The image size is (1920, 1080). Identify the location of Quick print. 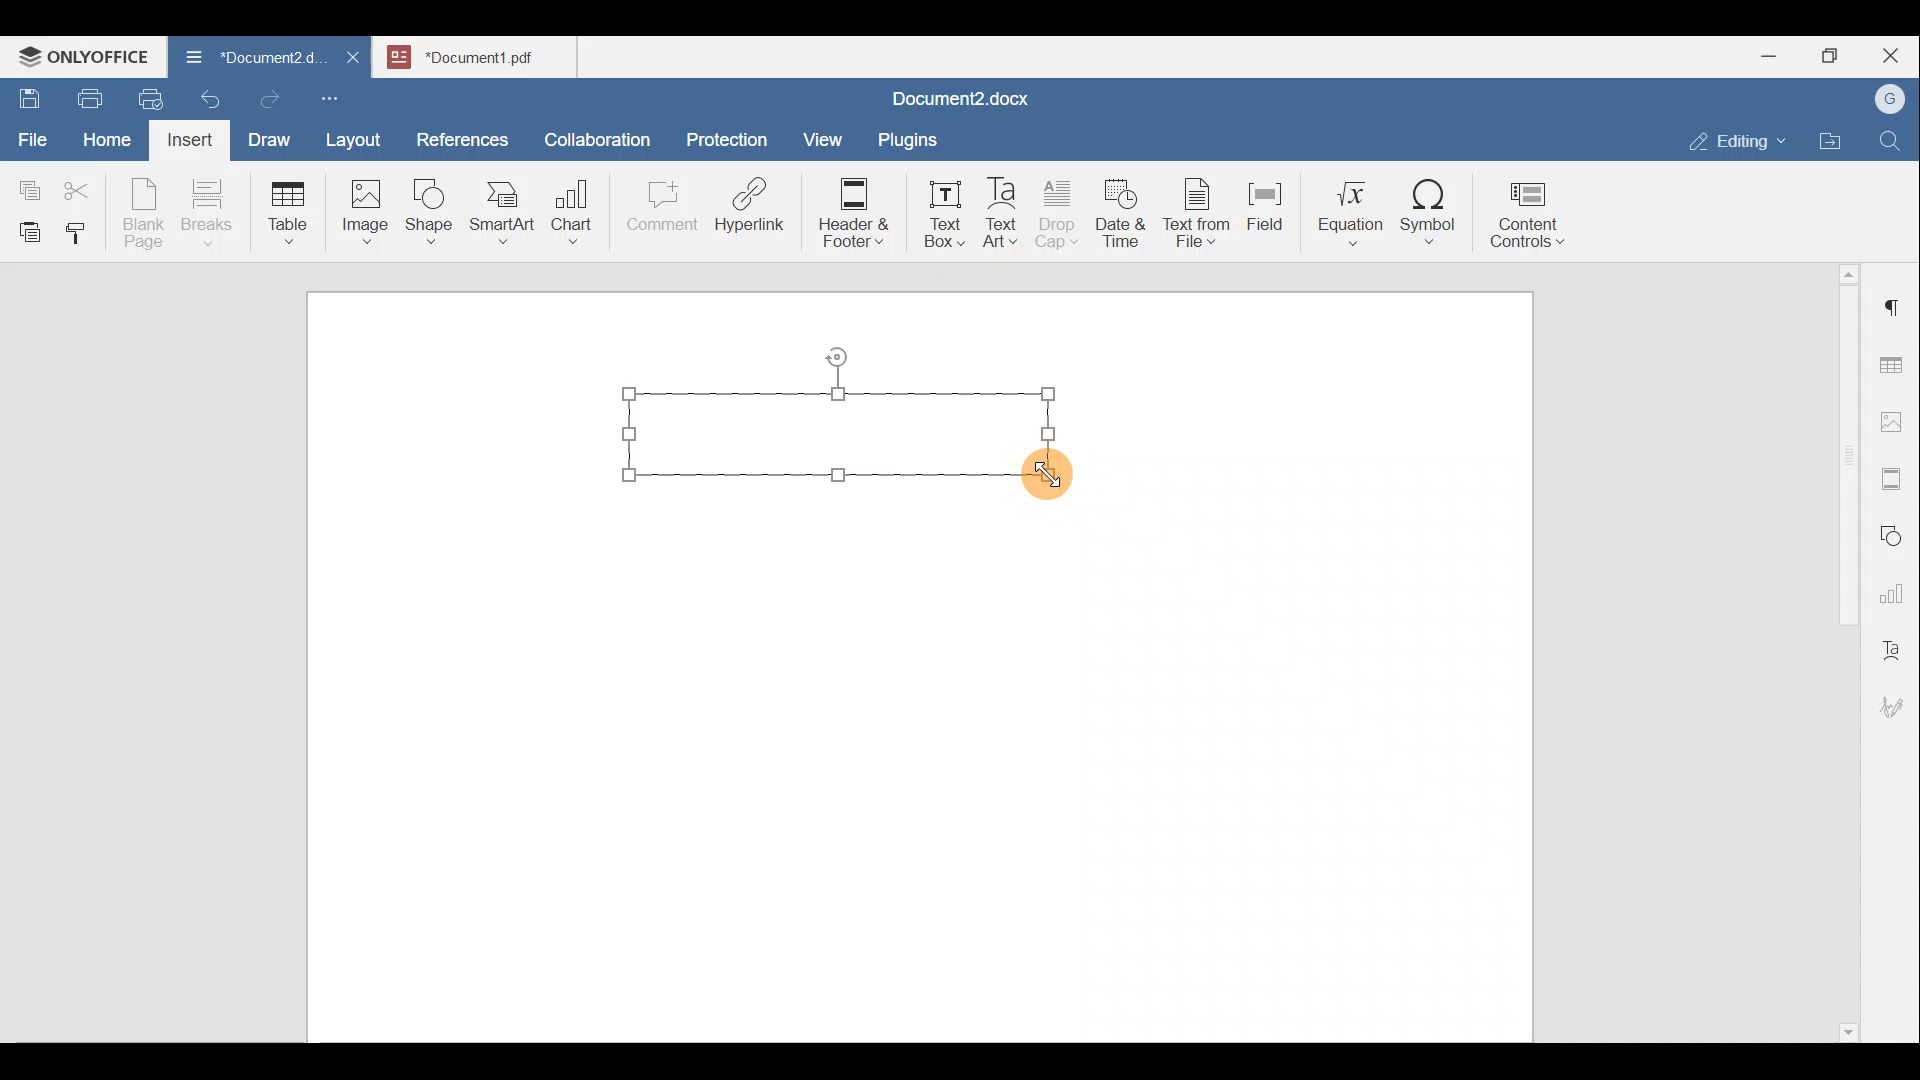
(145, 96).